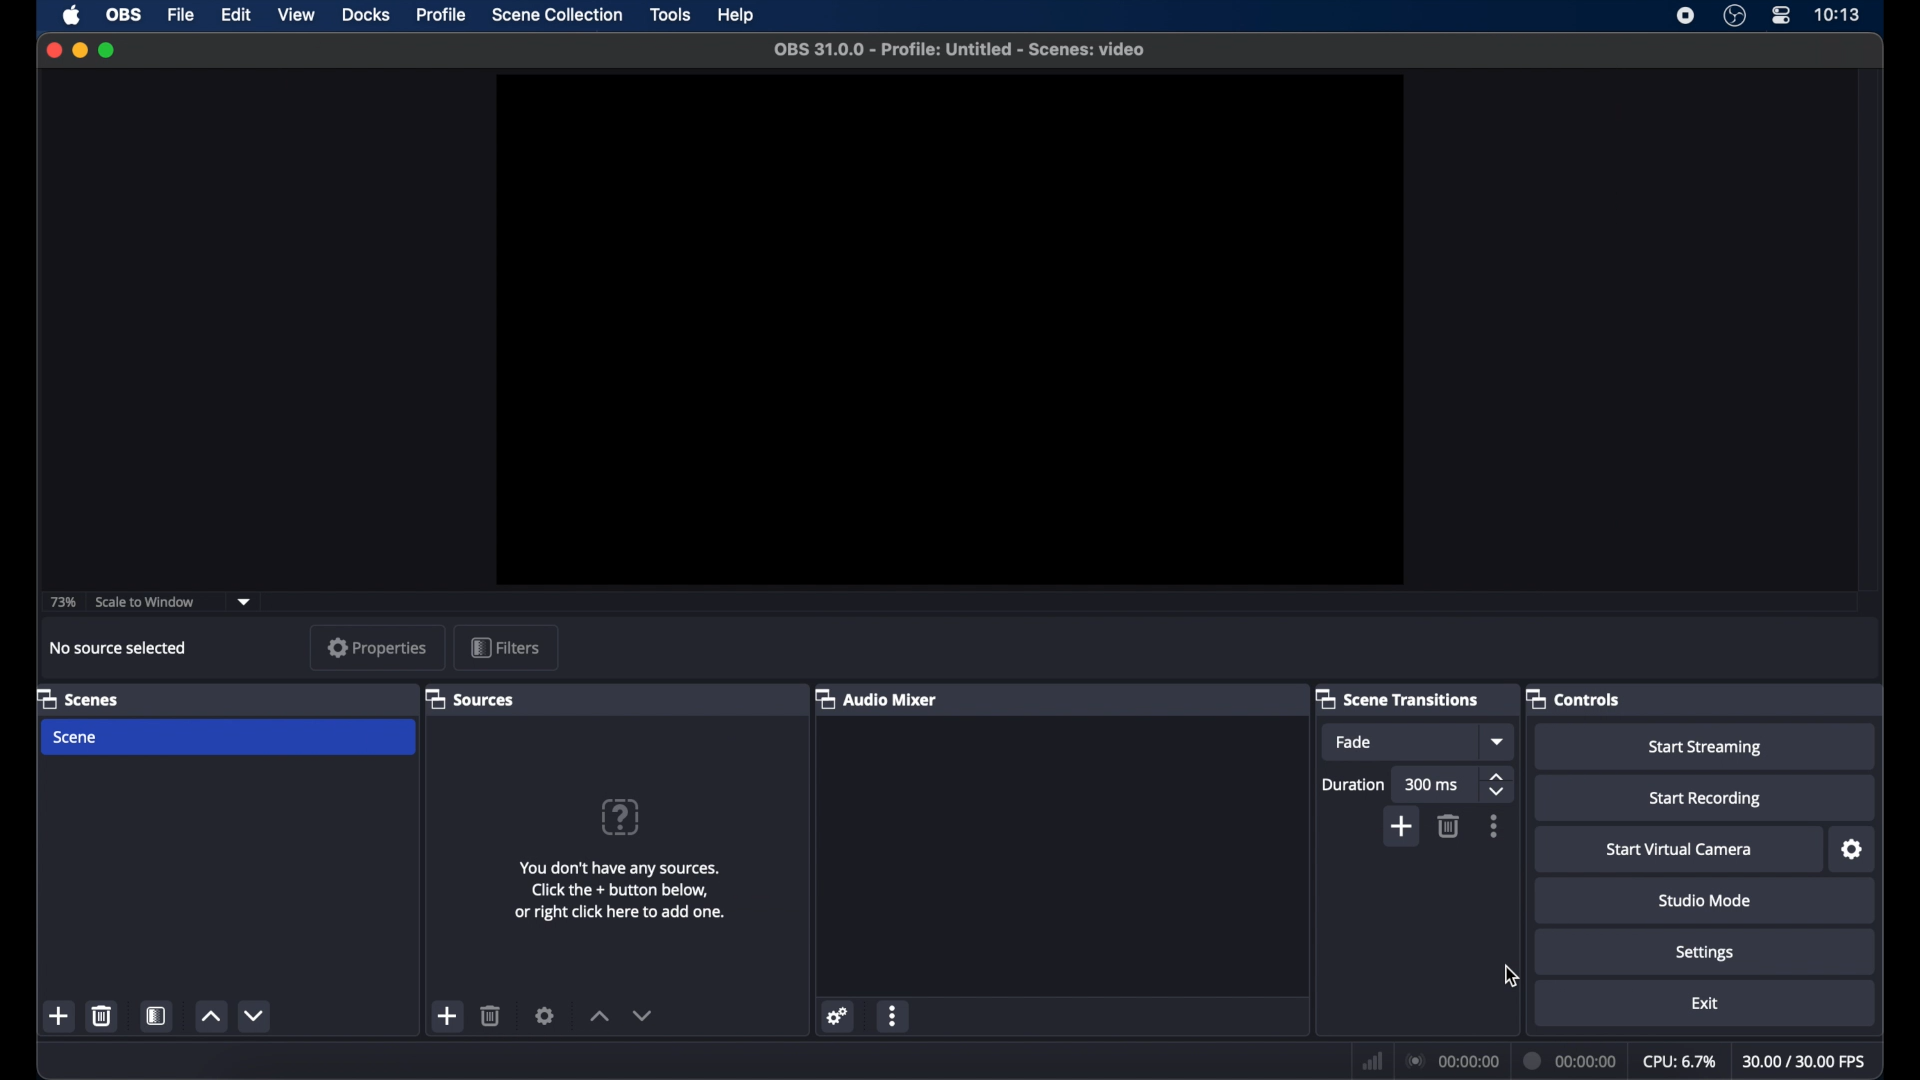  I want to click on start virtual camera, so click(1680, 850).